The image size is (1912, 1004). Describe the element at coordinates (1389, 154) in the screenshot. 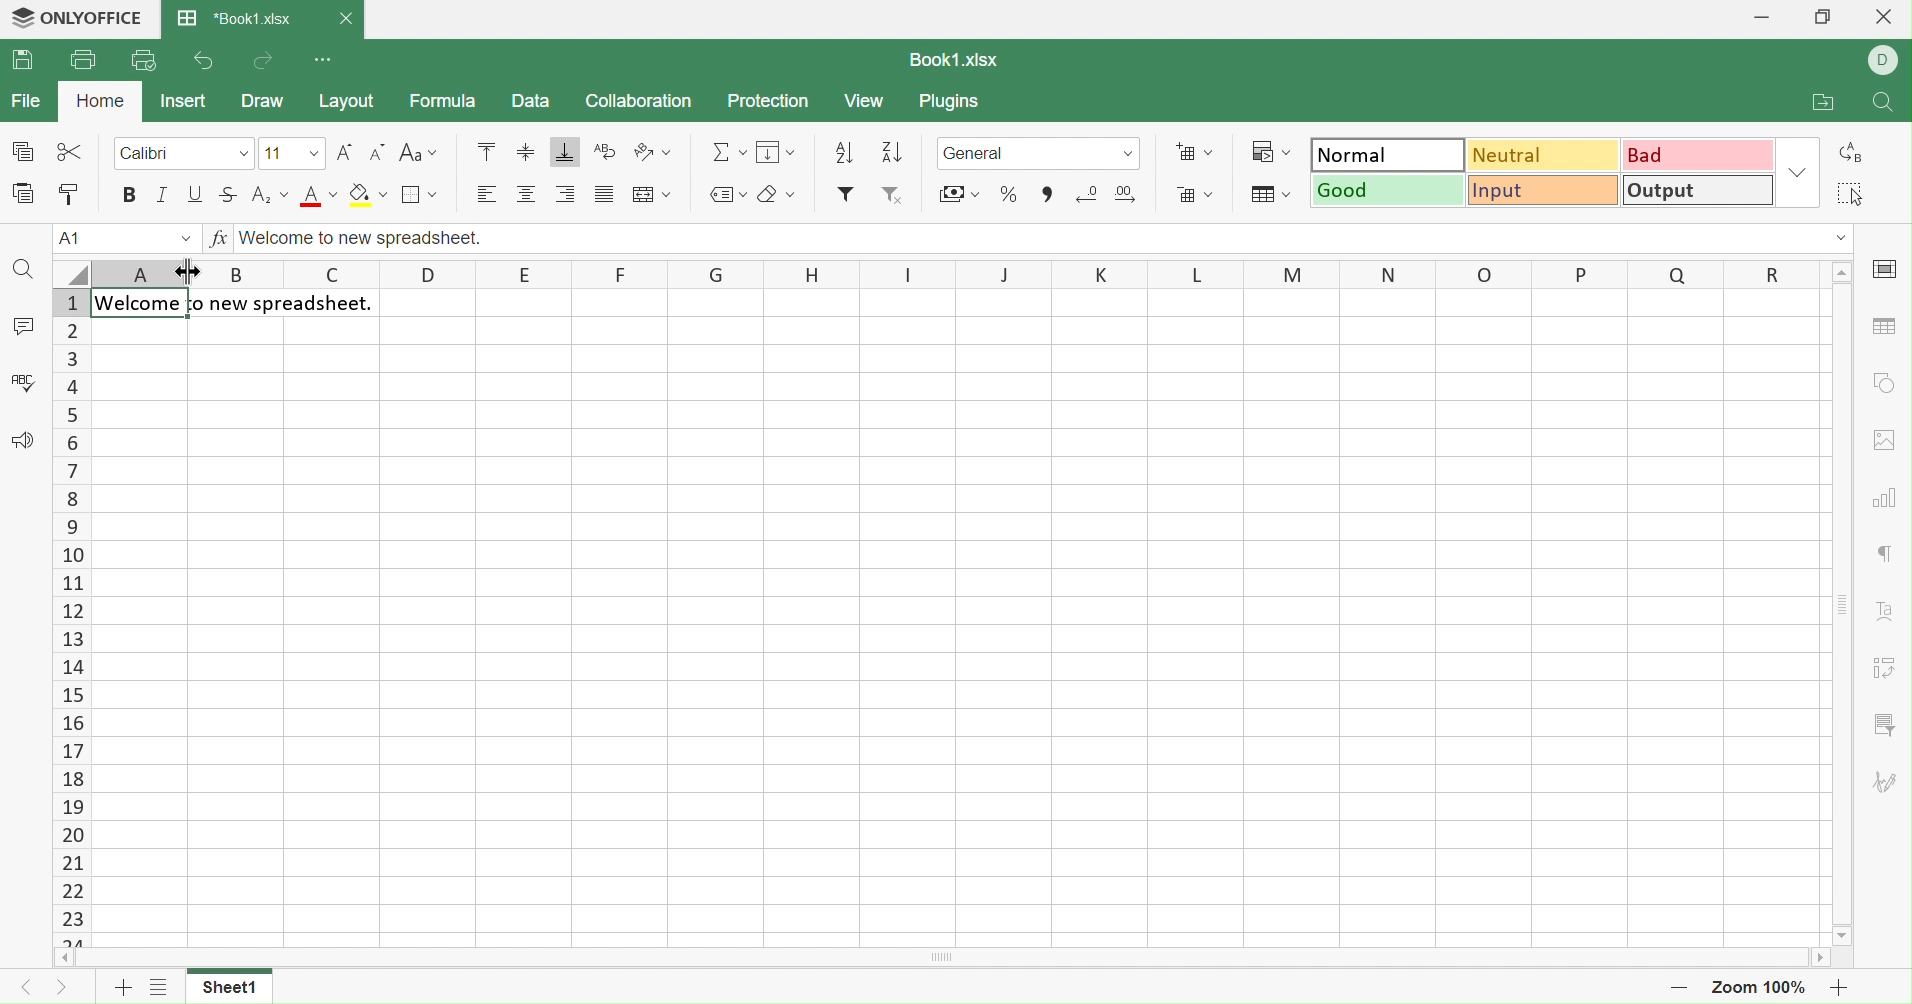

I see `Normal` at that location.